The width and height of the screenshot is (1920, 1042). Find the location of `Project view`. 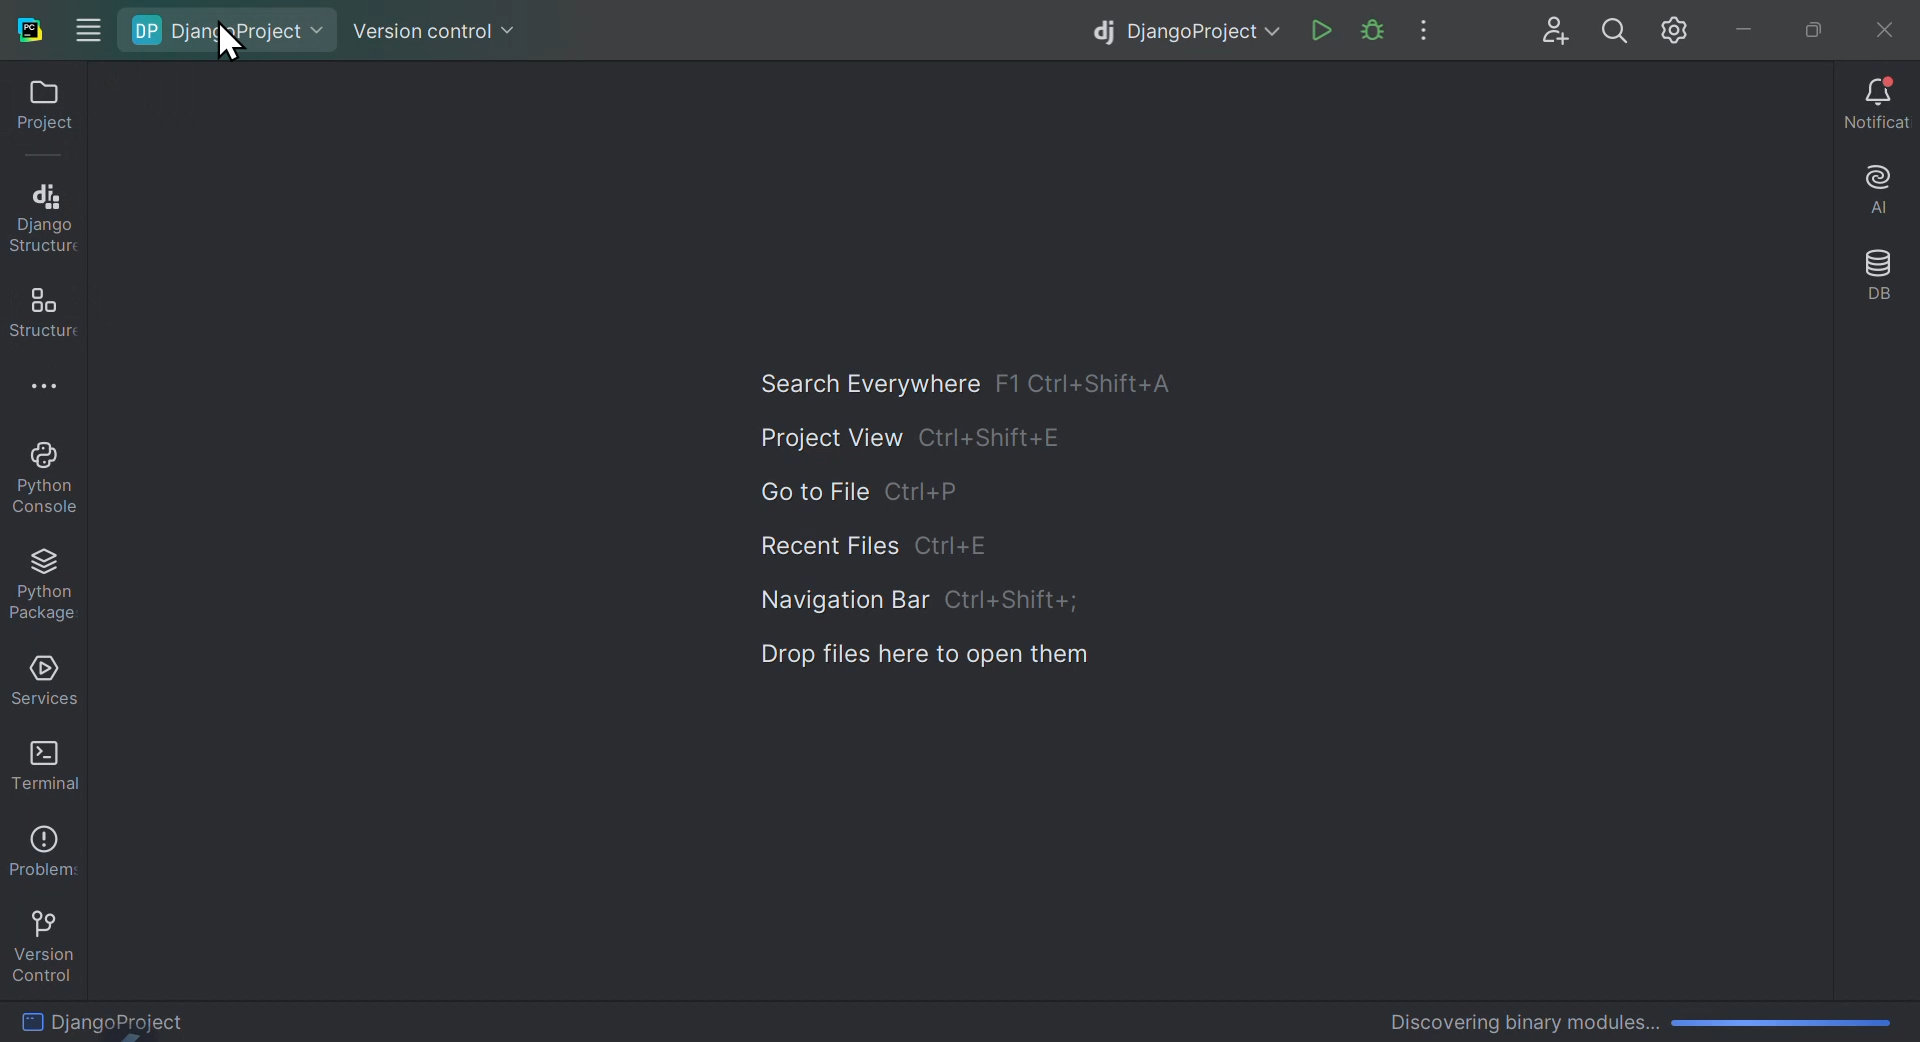

Project view is located at coordinates (819, 439).